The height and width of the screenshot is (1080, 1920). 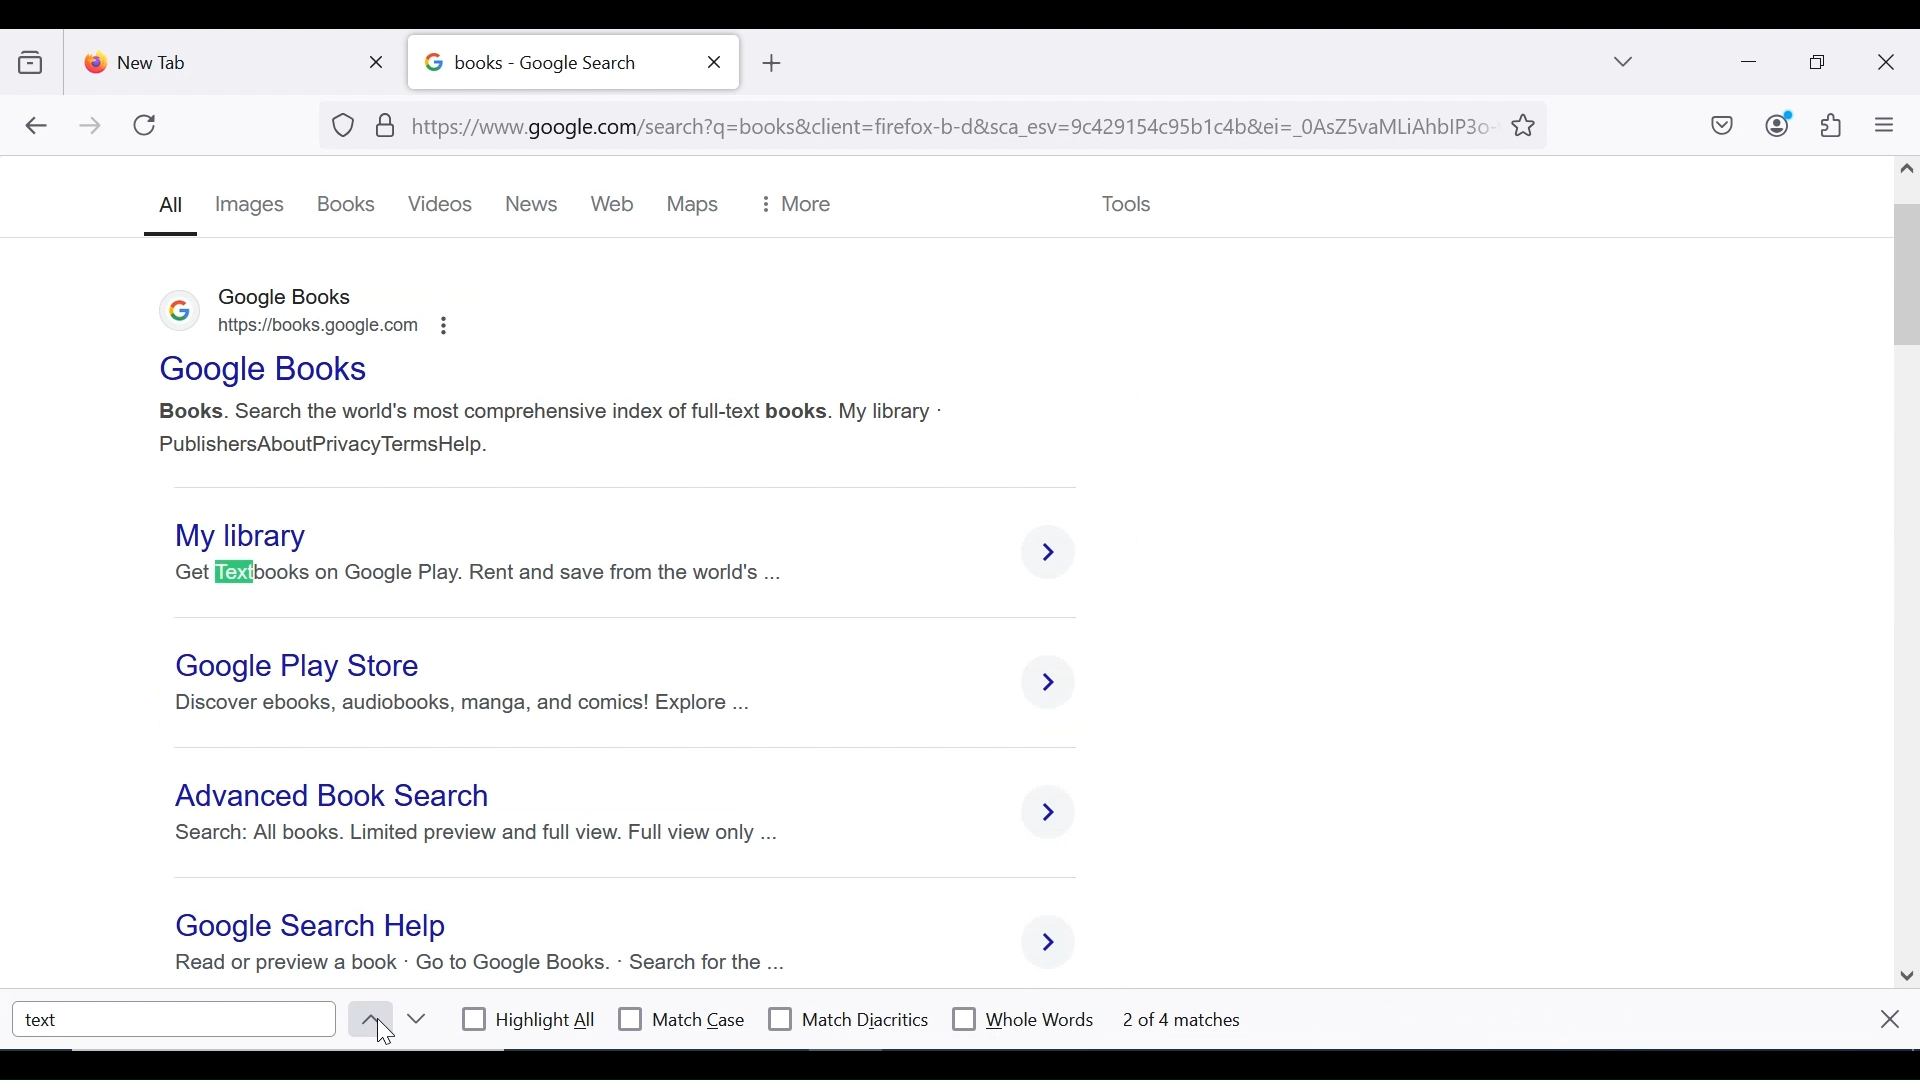 What do you see at coordinates (1888, 1018) in the screenshot?
I see `close` at bounding box center [1888, 1018].